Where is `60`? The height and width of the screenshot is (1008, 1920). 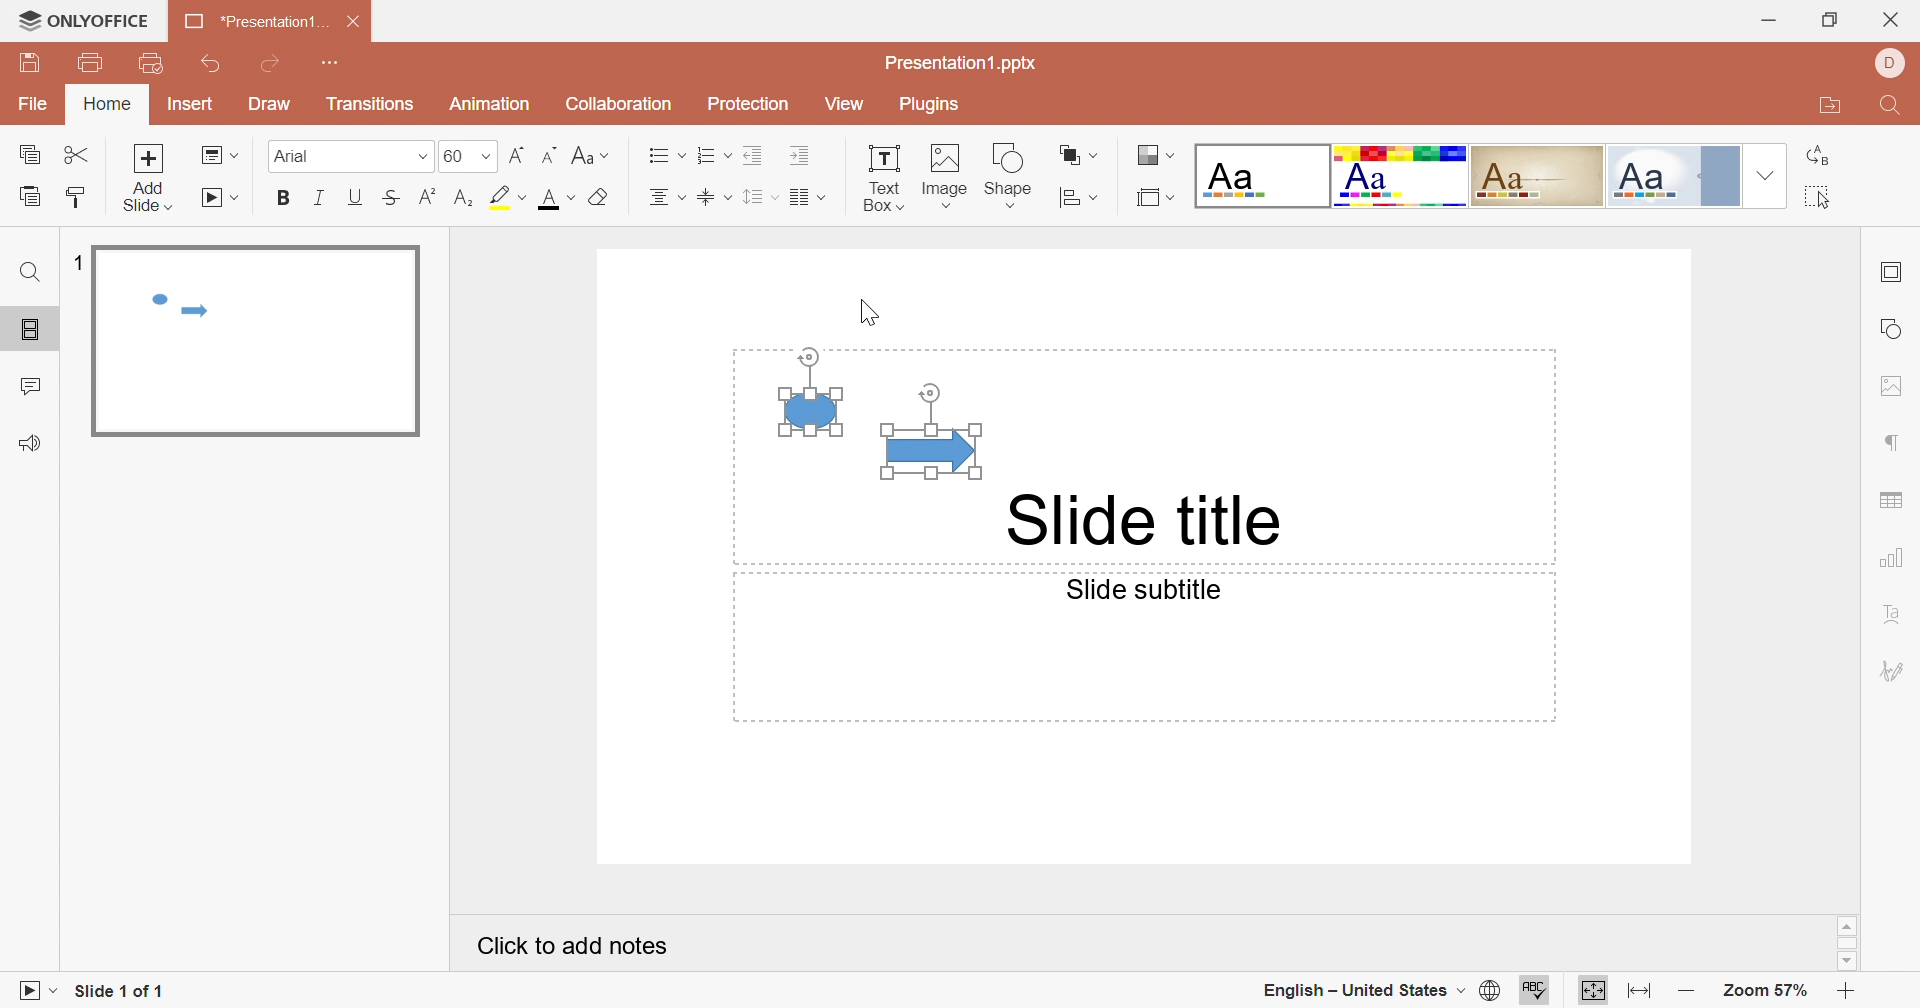 60 is located at coordinates (464, 157).